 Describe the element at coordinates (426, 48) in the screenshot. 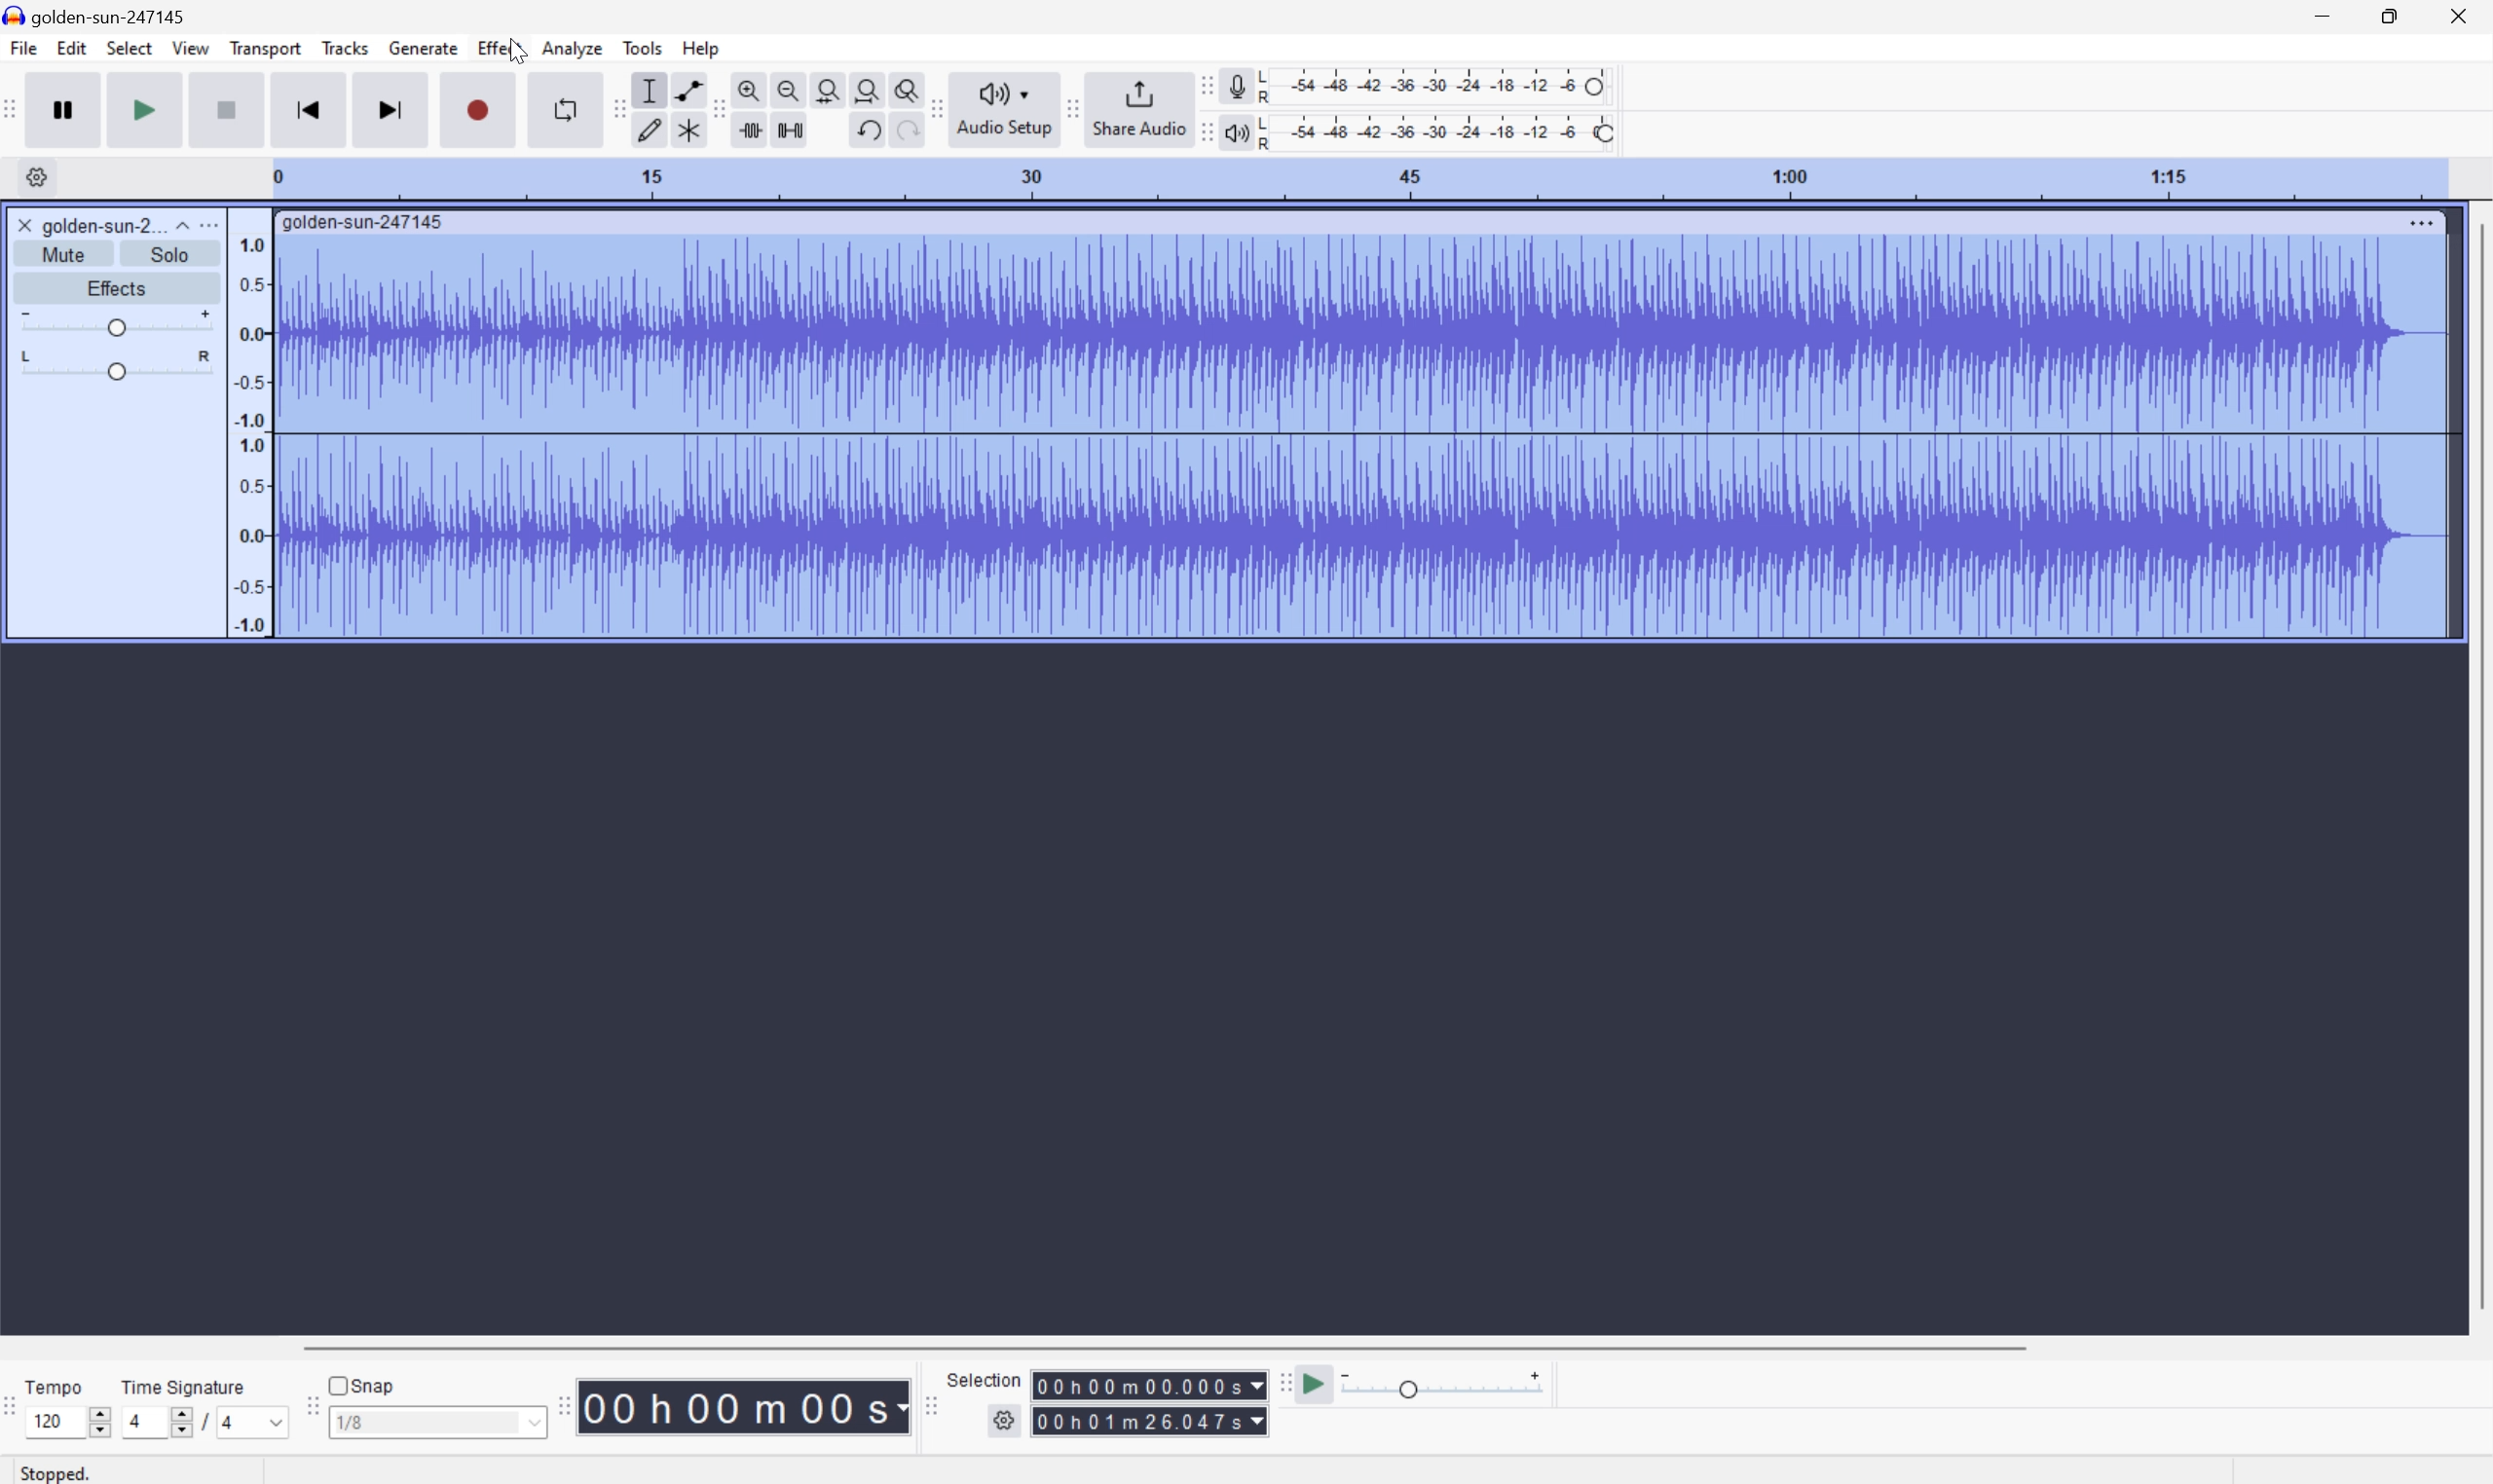

I see `Generate` at that location.